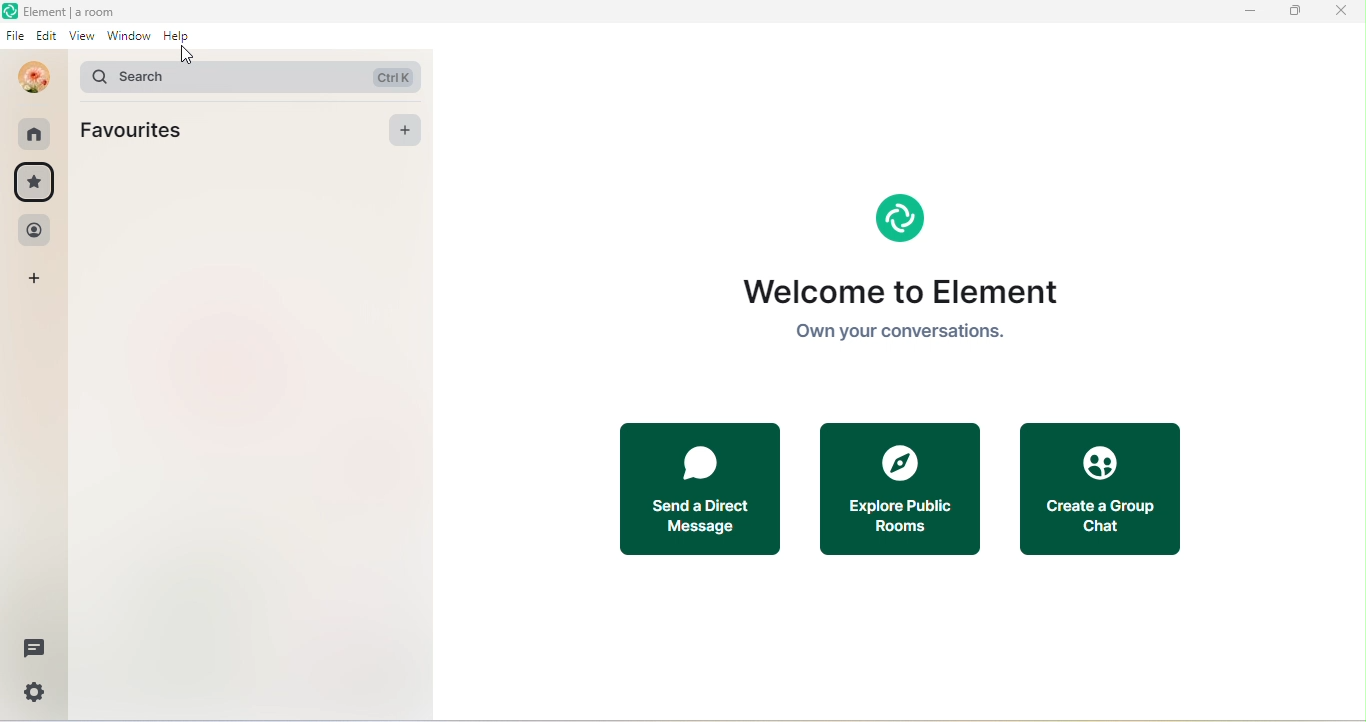 This screenshot has width=1366, height=722. Describe the element at coordinates (186, 56) in the screenshot. I see `cursor` at that location.